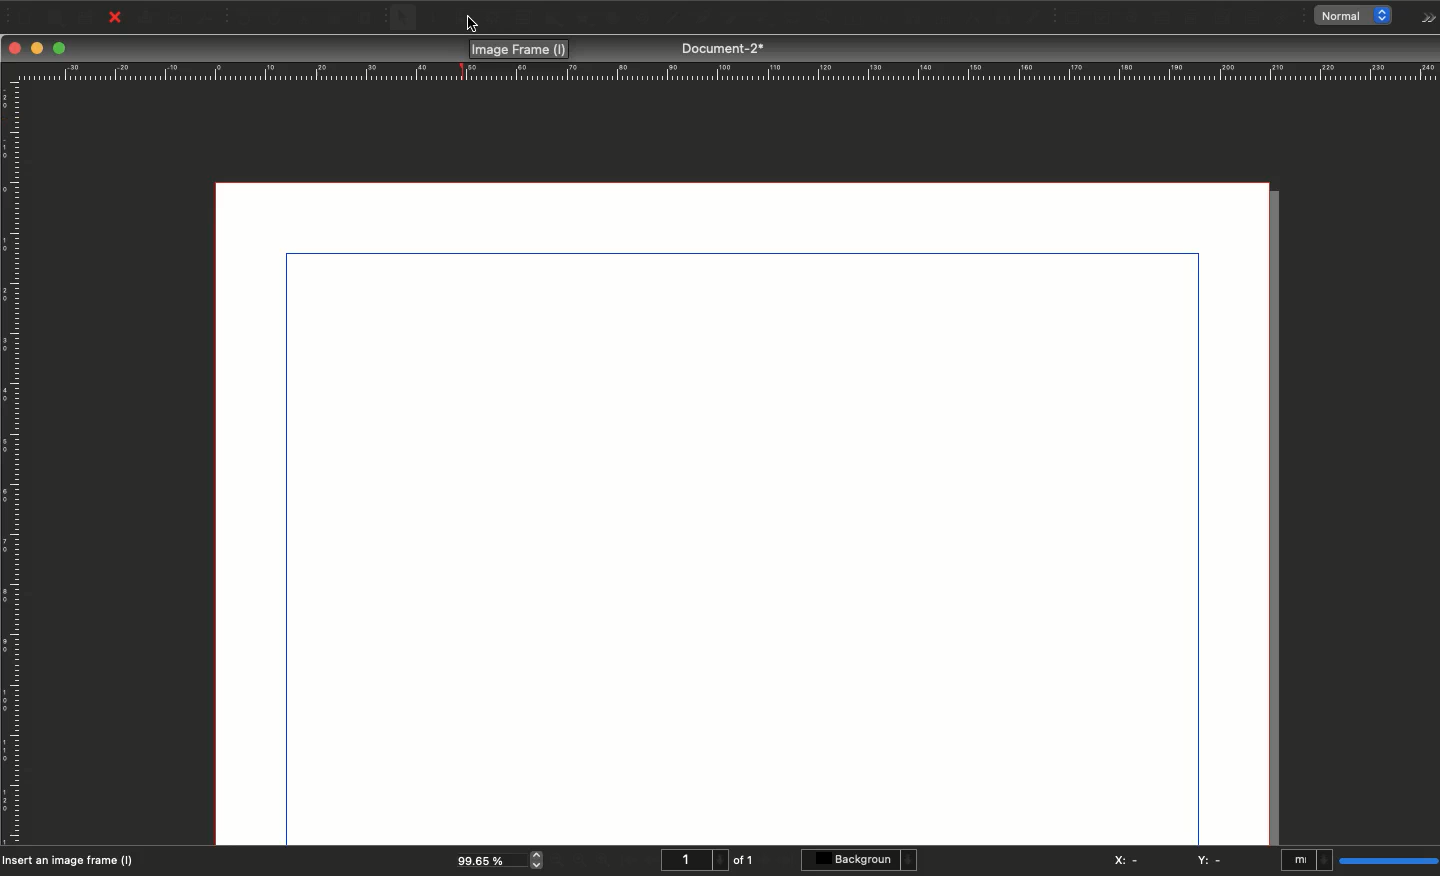 The width and height of the screenshot is (1440, 876). Describe the element at coordinates (208, 17) in the screenshot. I see `Save as PDF` at that location.